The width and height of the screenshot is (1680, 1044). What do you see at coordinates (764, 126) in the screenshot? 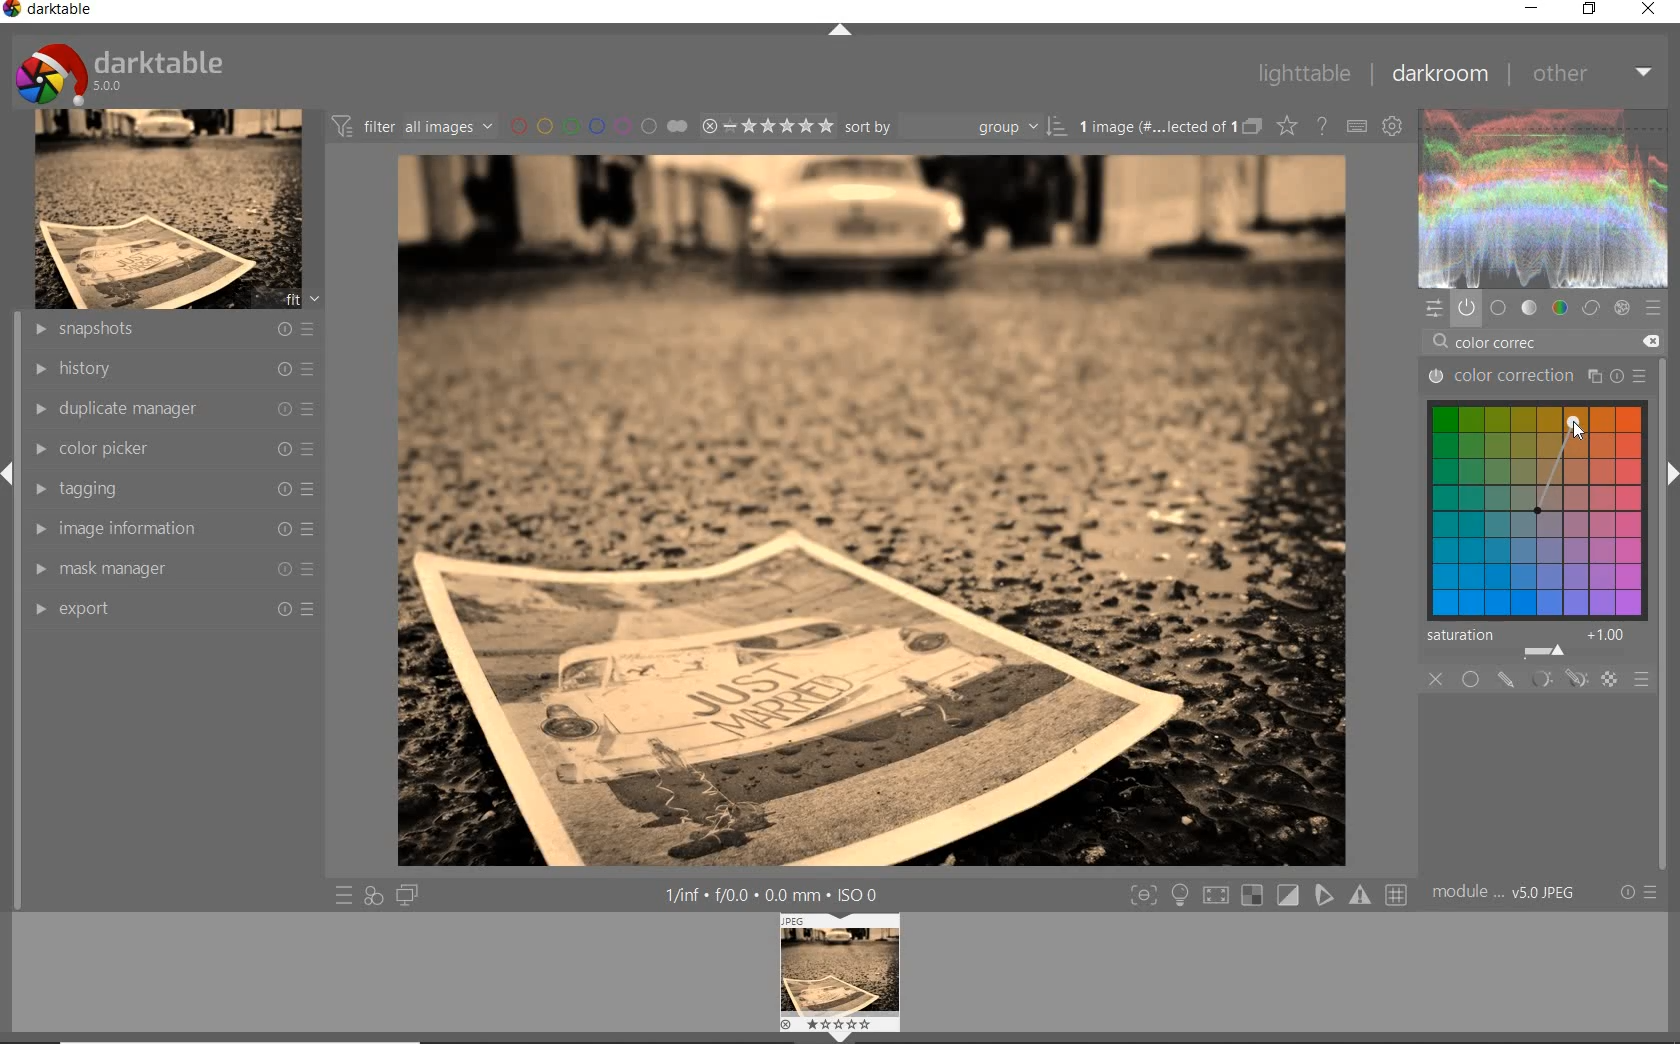
I see `selected image range rating` at bounding box center [764, 126].